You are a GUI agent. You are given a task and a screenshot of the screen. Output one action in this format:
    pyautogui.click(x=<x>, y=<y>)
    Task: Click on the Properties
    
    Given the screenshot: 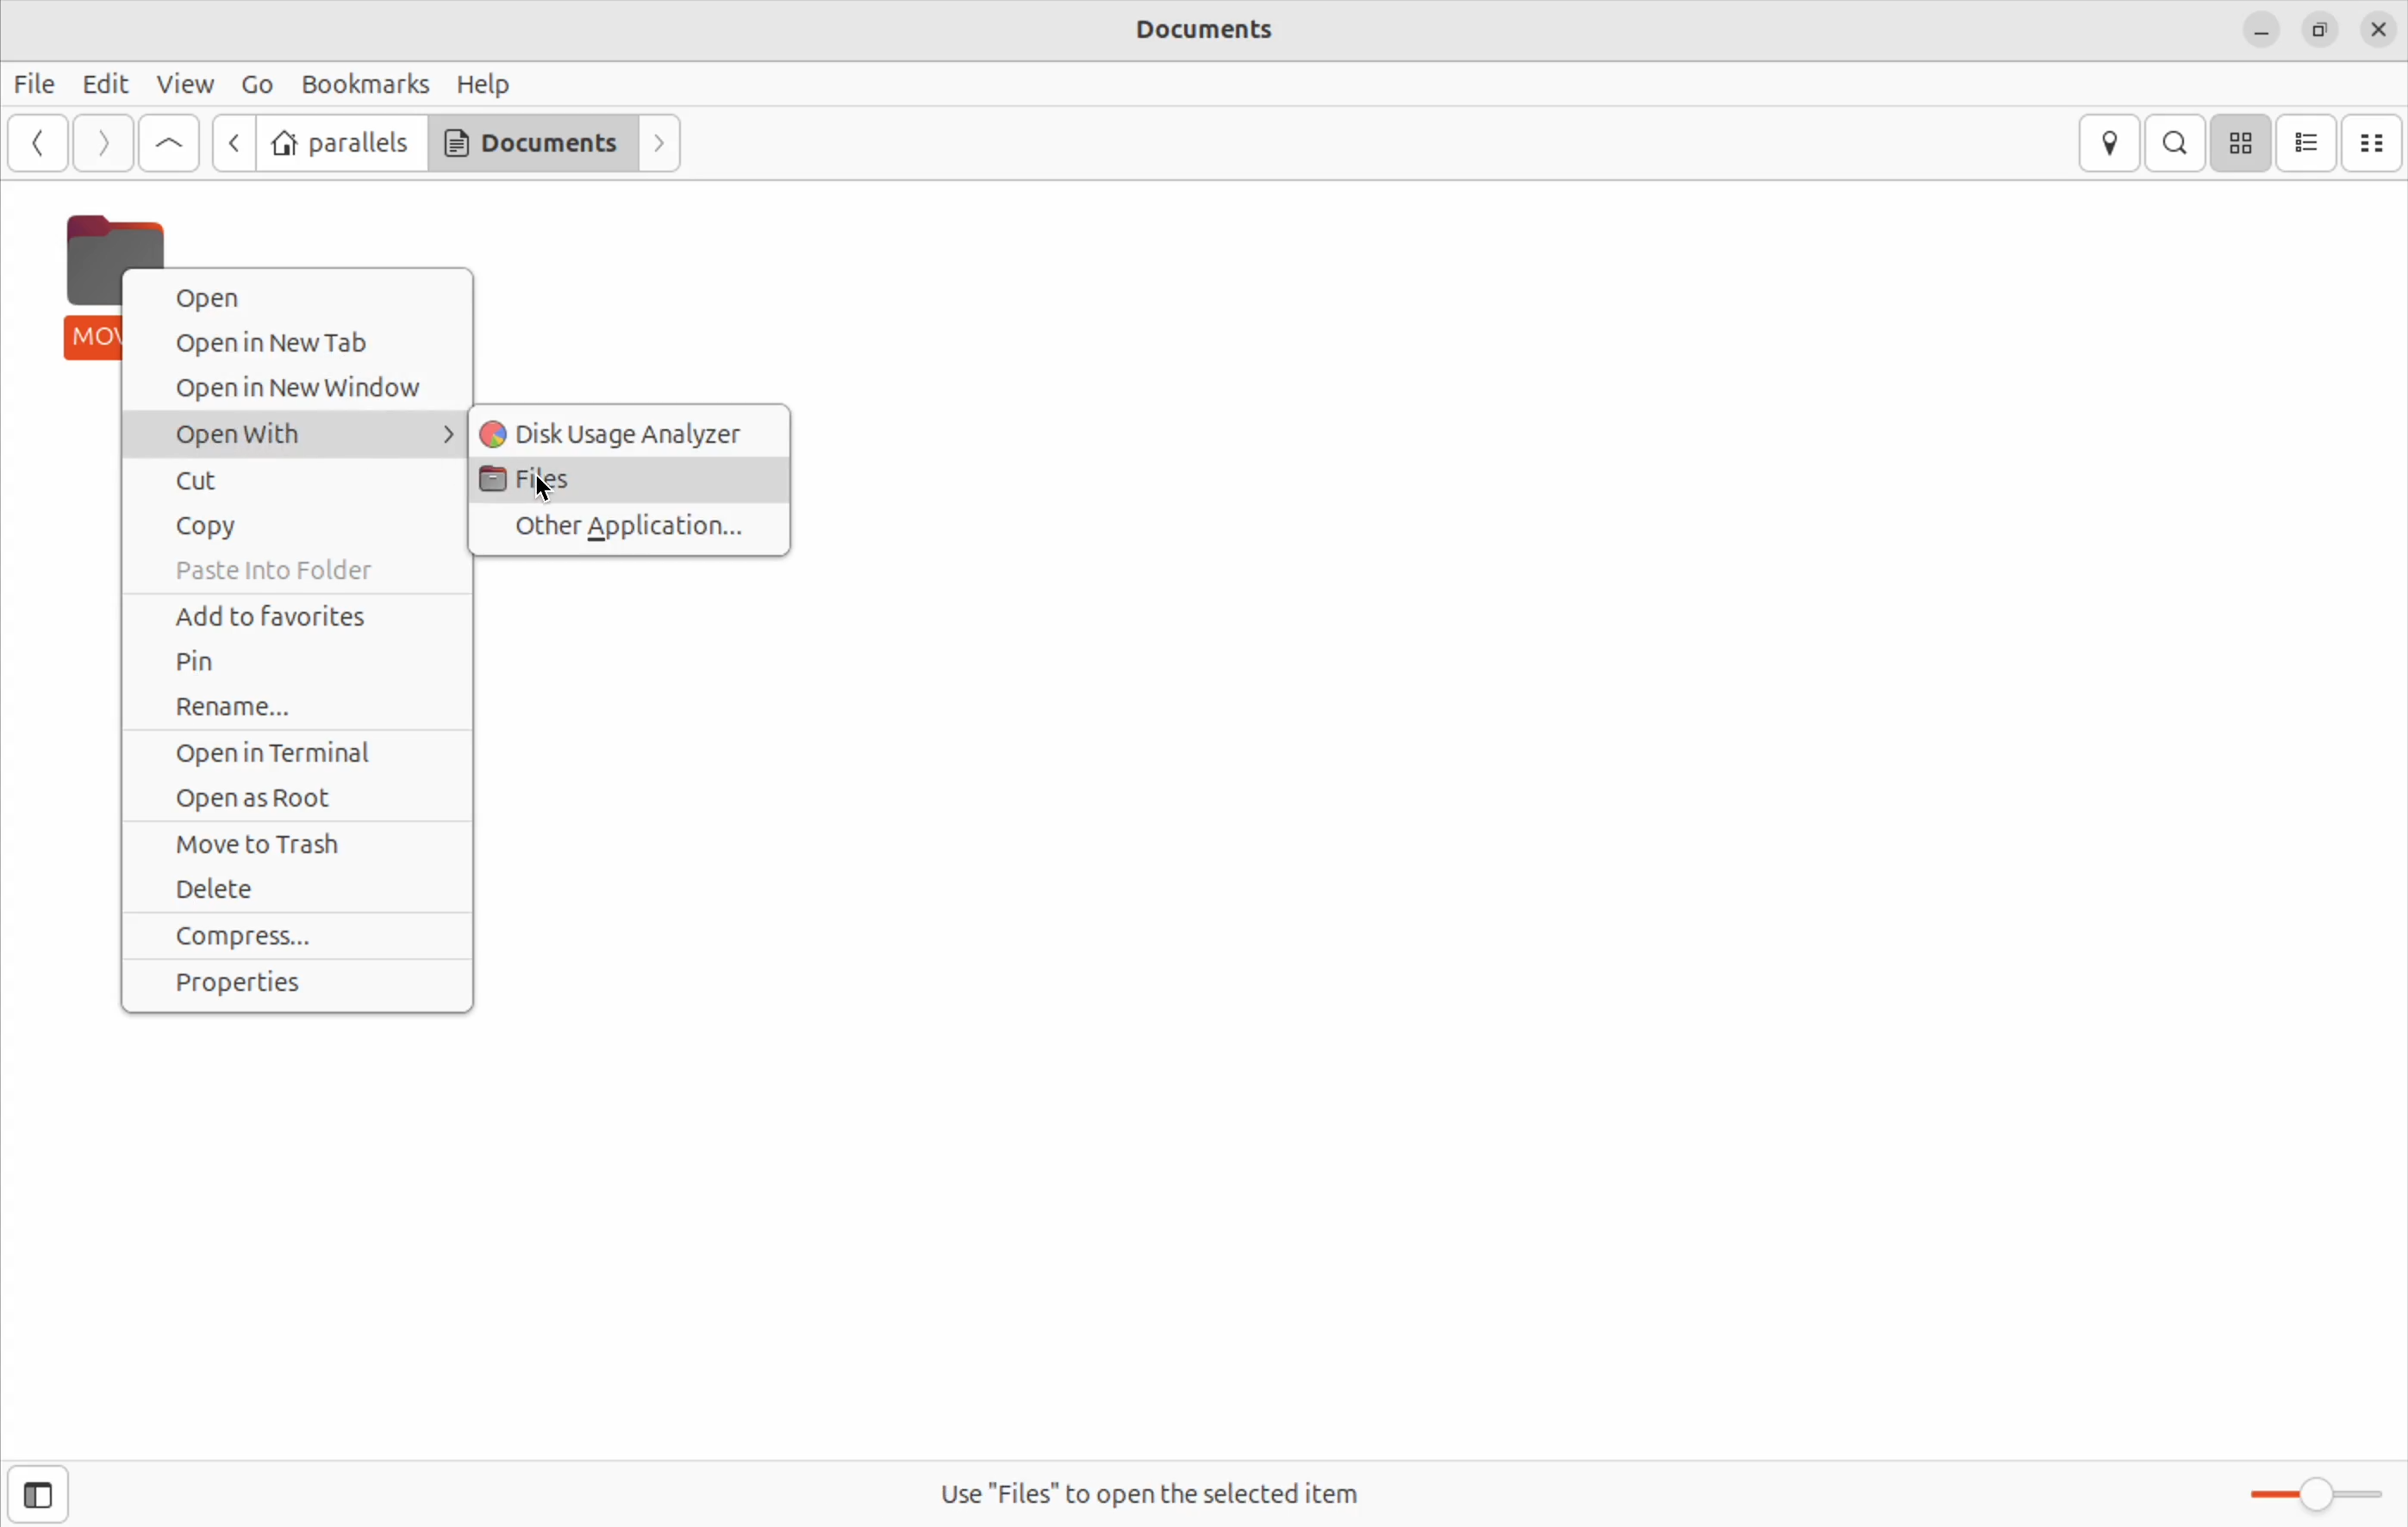 What is the action you would take?
    pyautogui.click(x=305, y=983)
    